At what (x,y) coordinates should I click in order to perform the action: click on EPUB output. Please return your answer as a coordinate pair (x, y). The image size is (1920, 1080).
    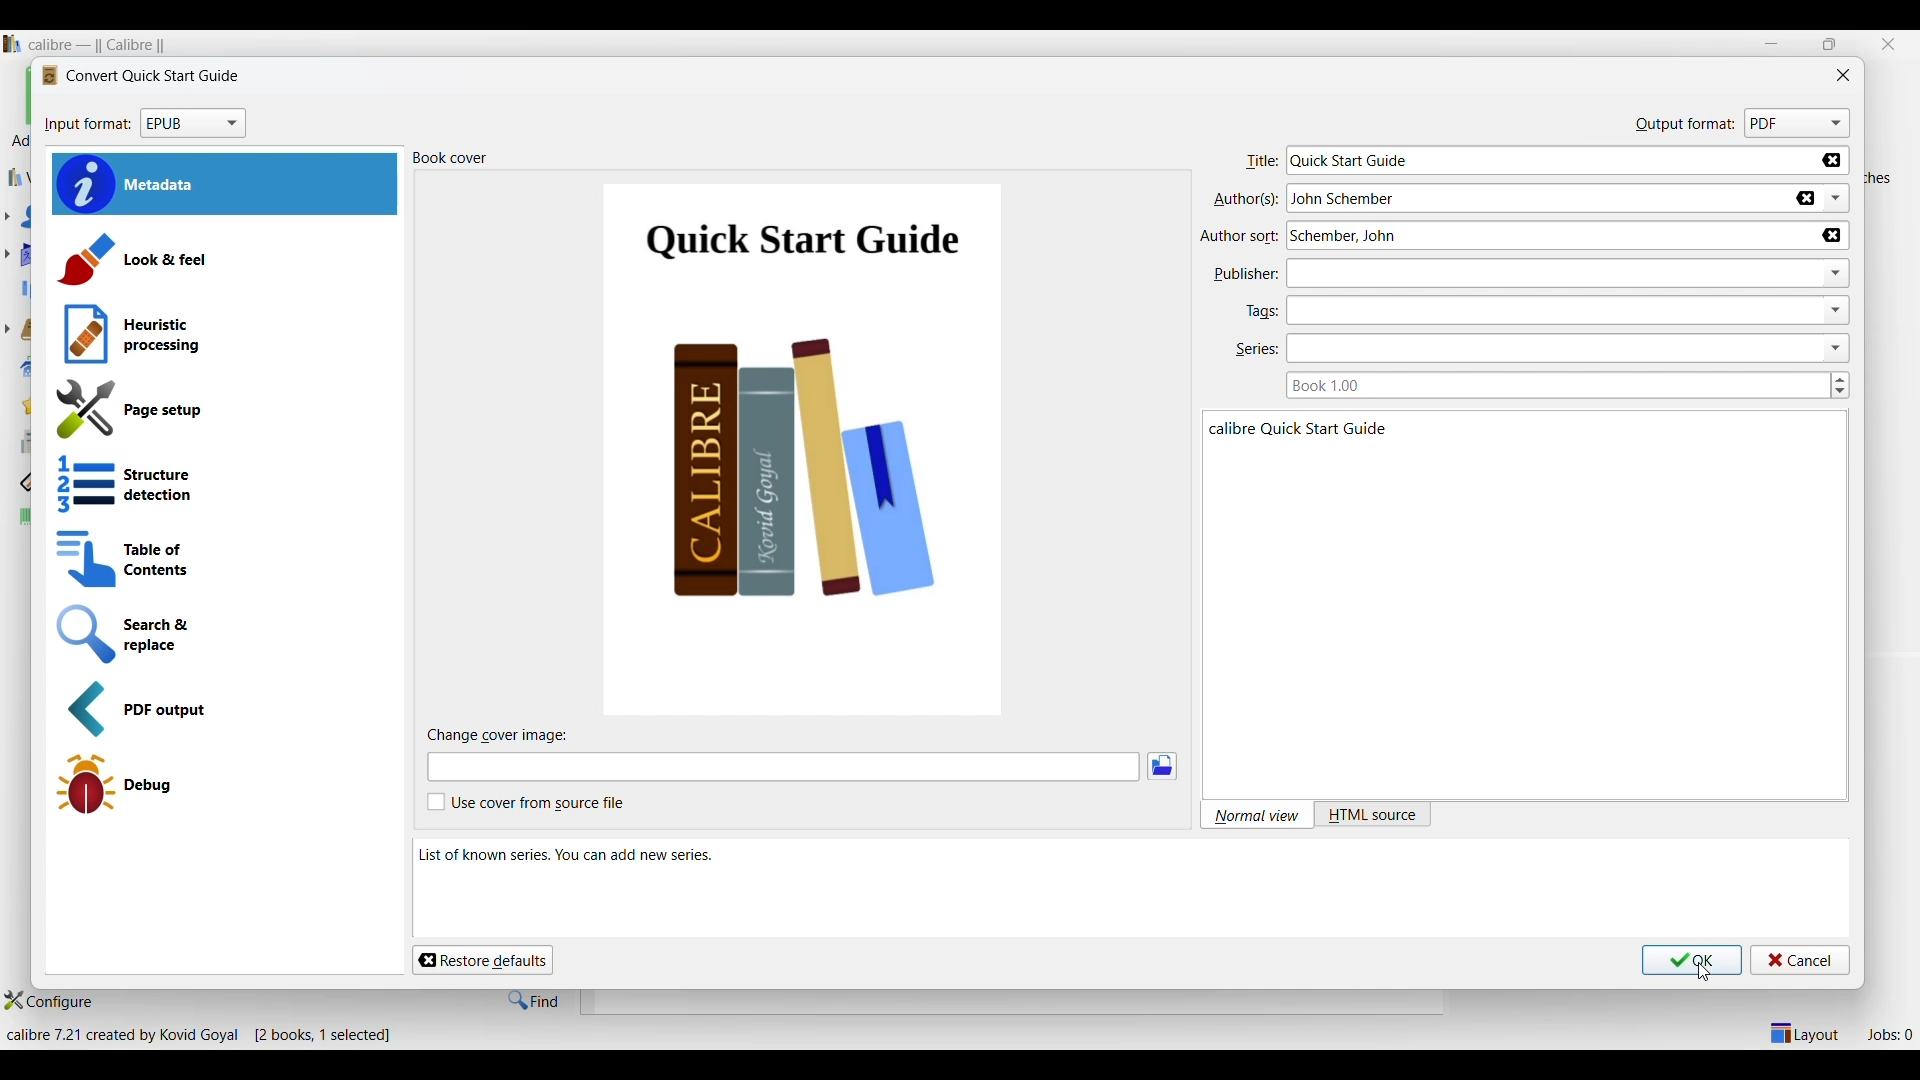
    Looking at the image, I should click on (223, 709).